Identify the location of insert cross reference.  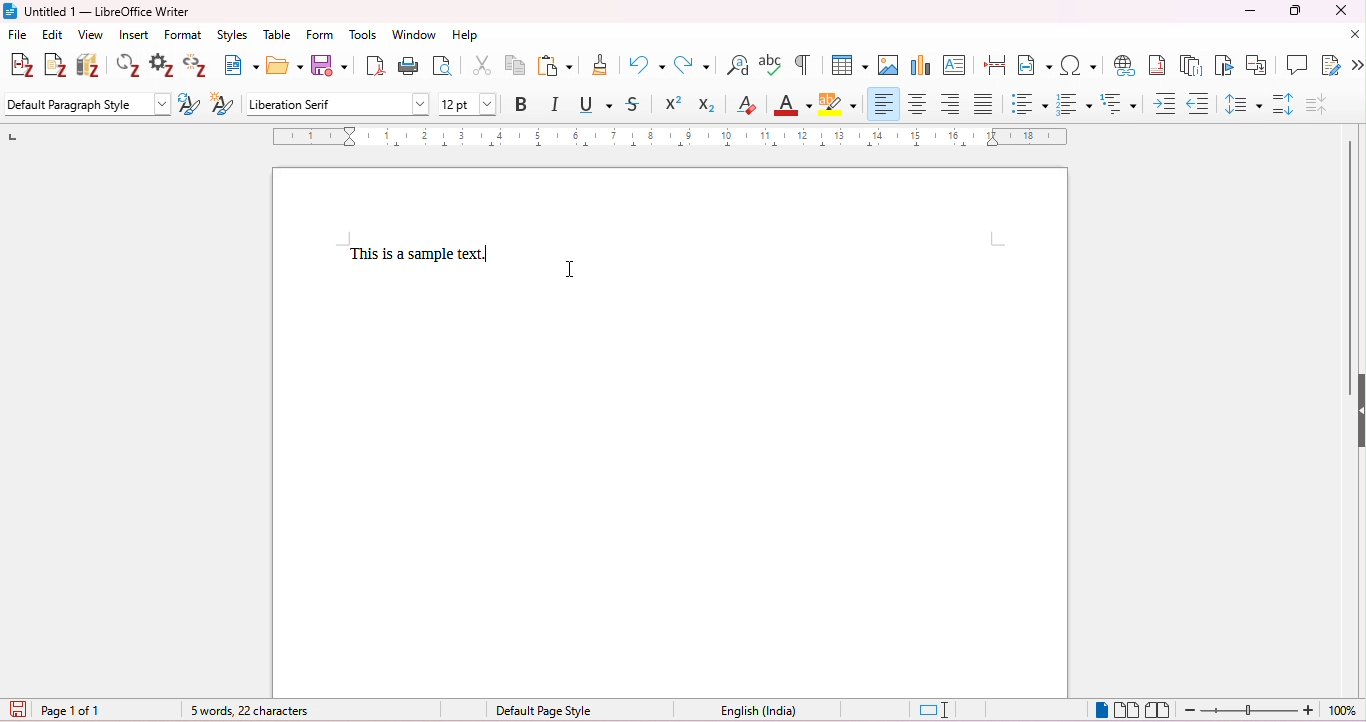
(1258, 64).